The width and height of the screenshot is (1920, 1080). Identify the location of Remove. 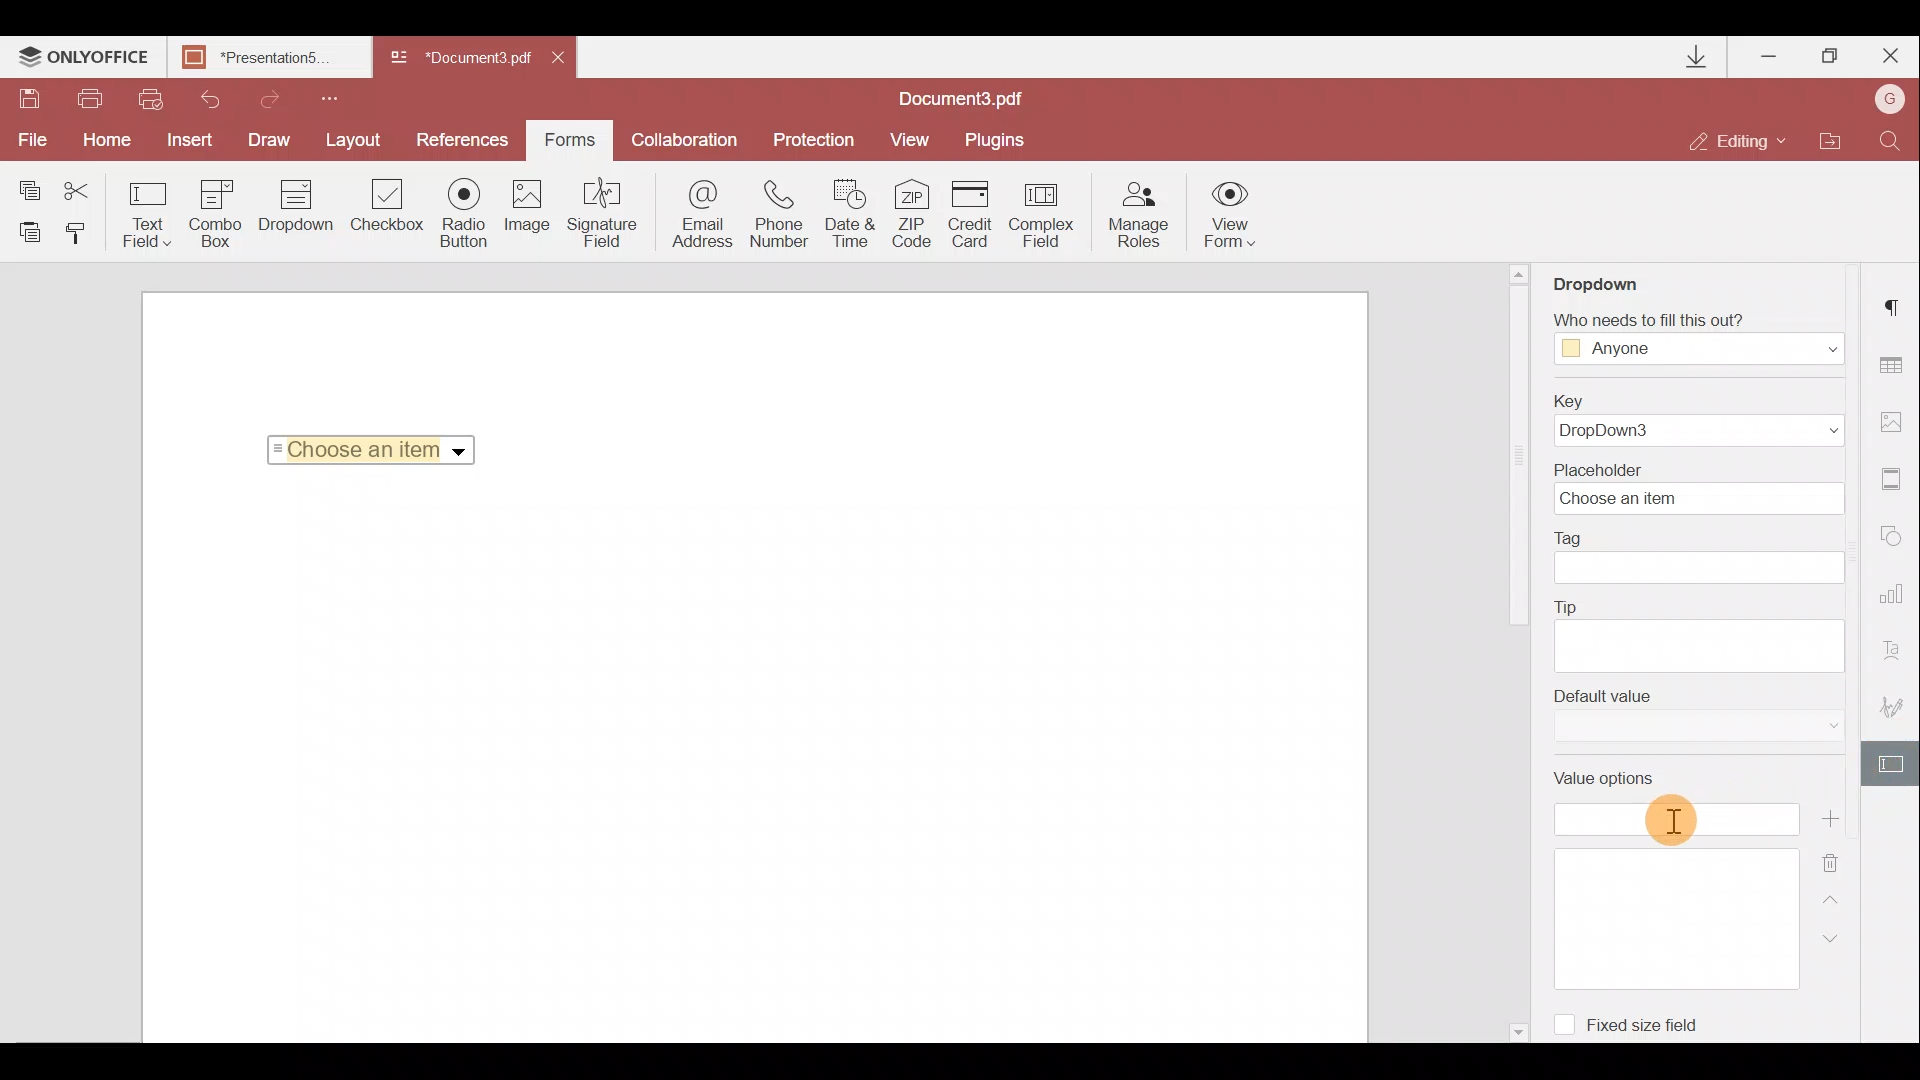
(1835, 857).